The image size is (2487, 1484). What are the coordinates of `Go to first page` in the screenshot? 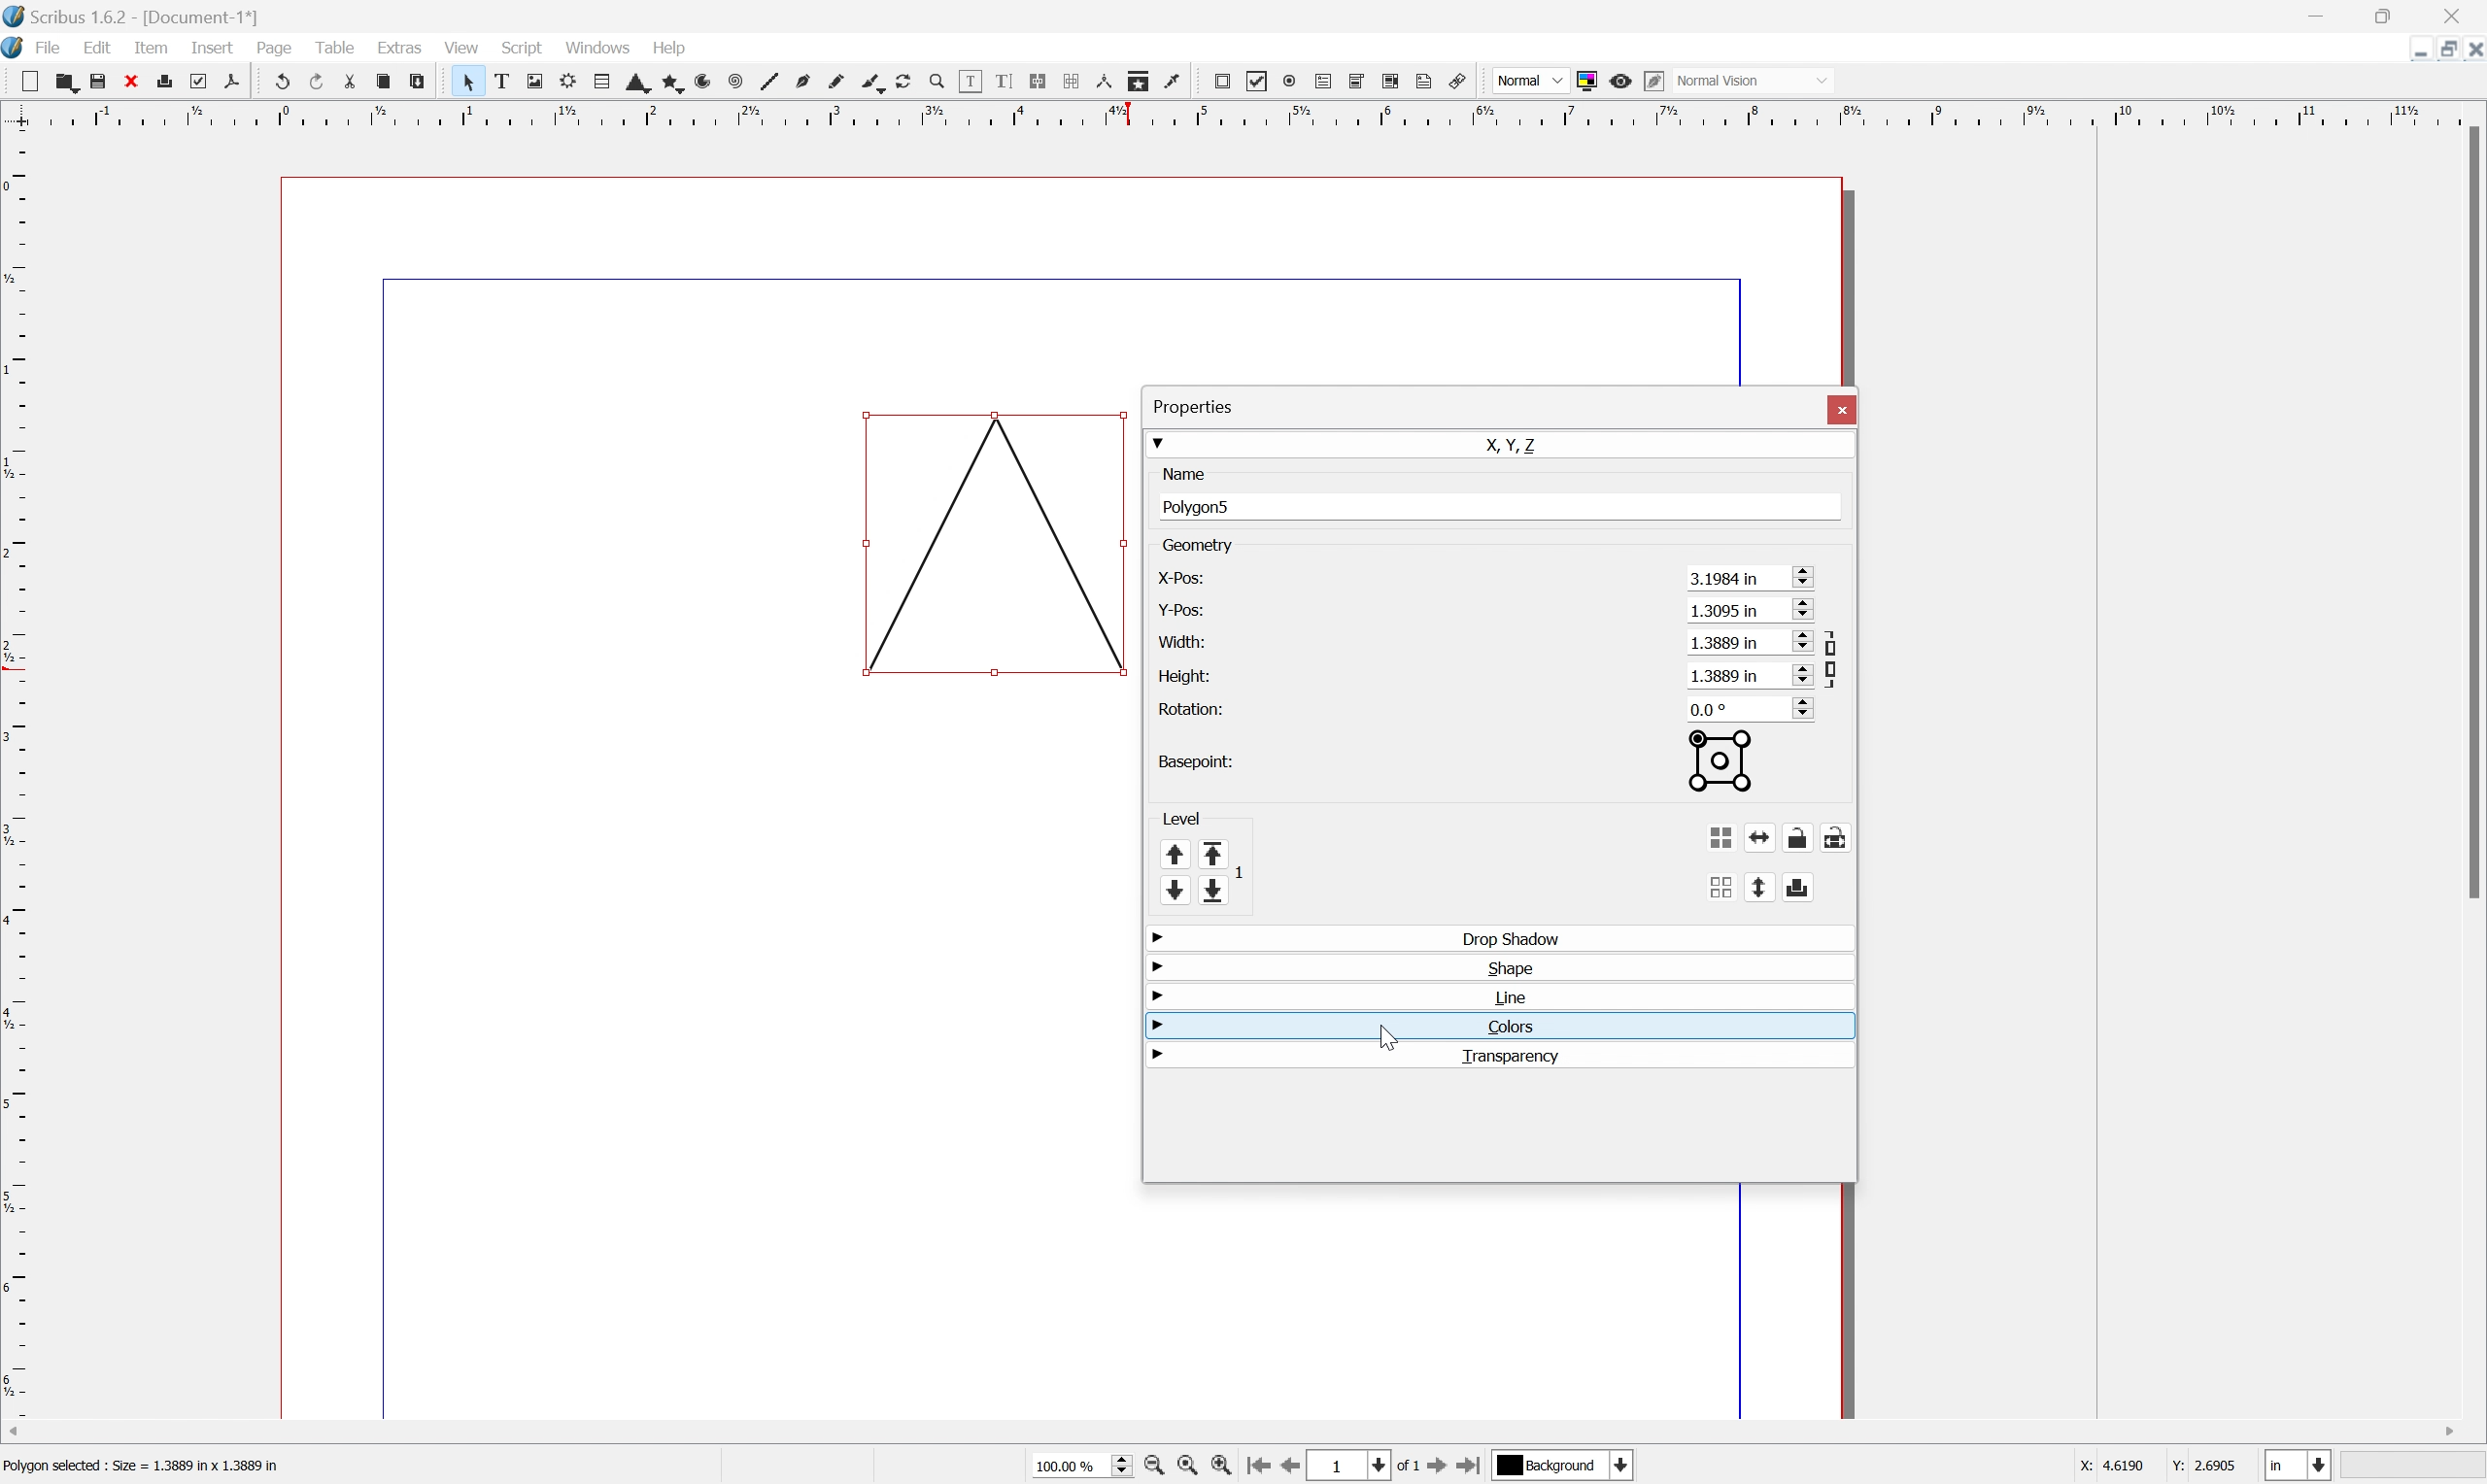 It's located at (1258, 1466).